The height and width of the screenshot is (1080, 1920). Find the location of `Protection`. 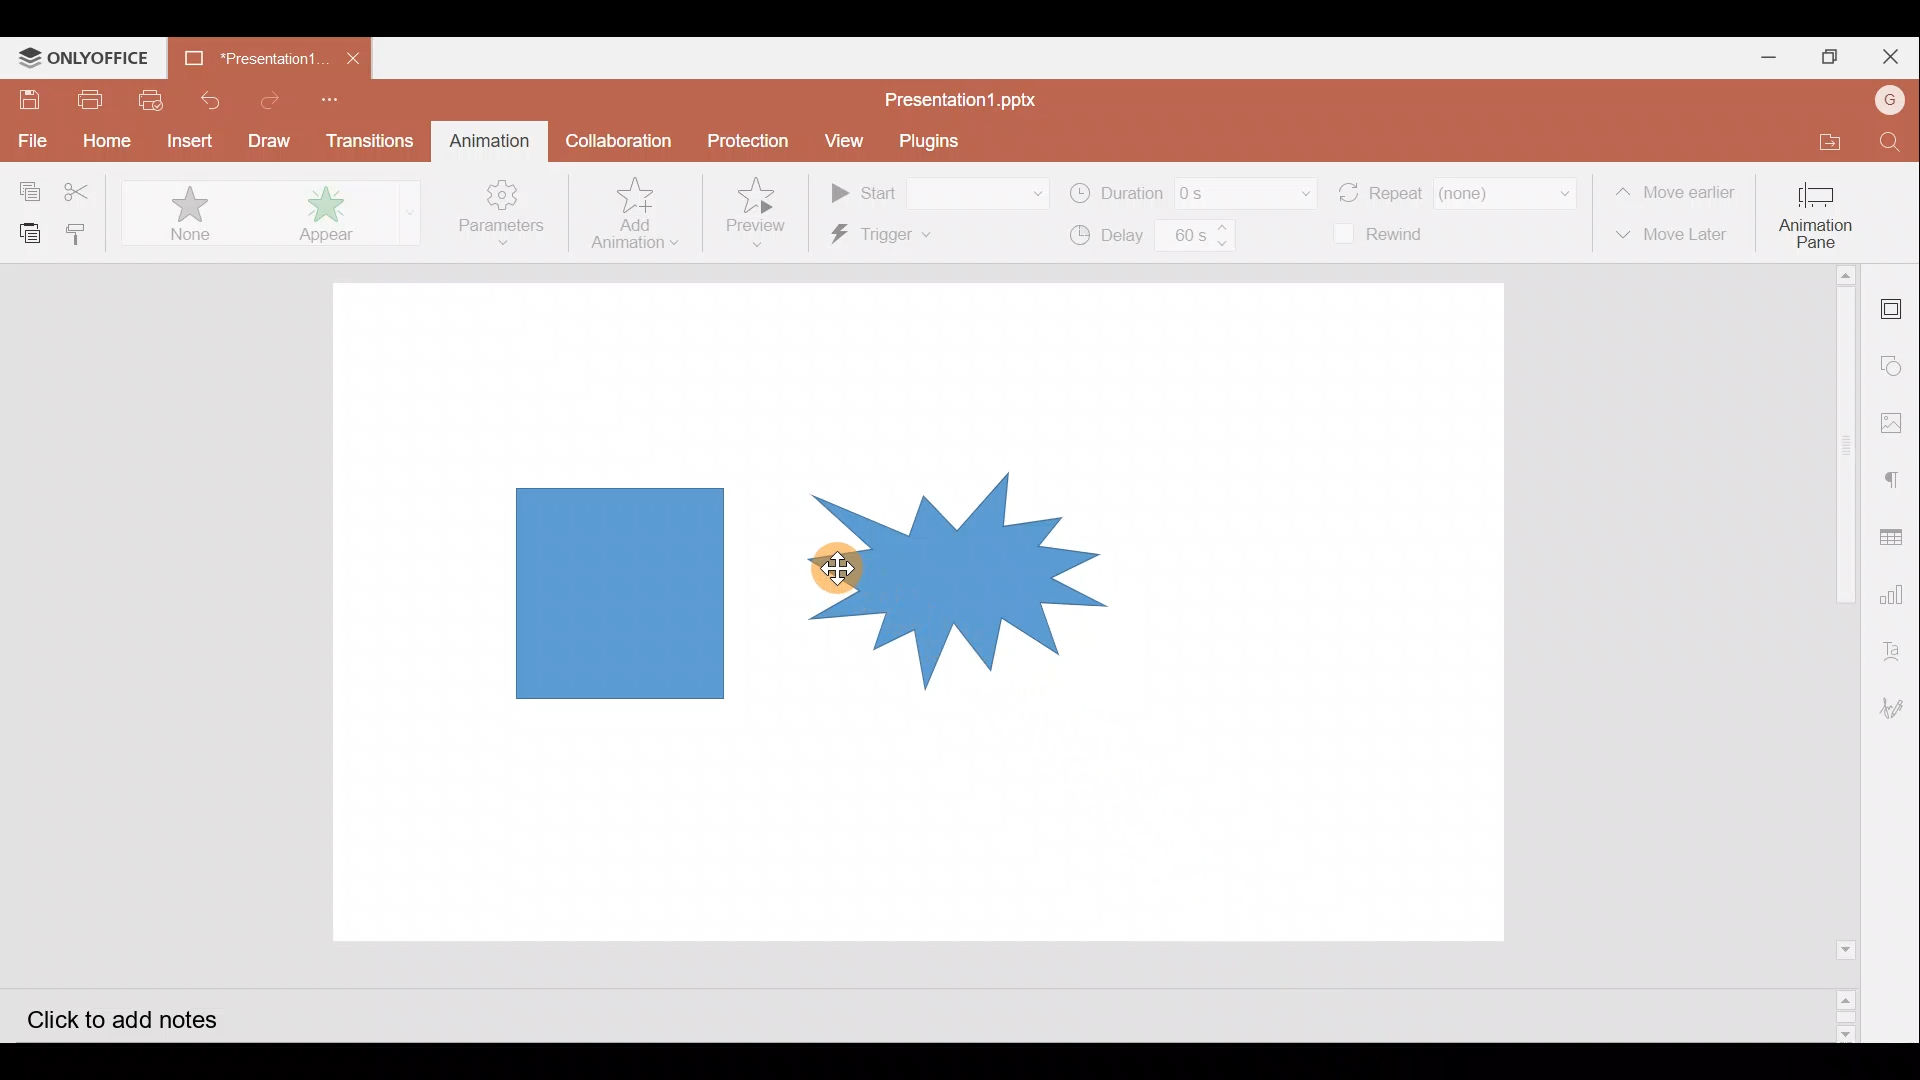

Protection is located at coordinates (750, 143).